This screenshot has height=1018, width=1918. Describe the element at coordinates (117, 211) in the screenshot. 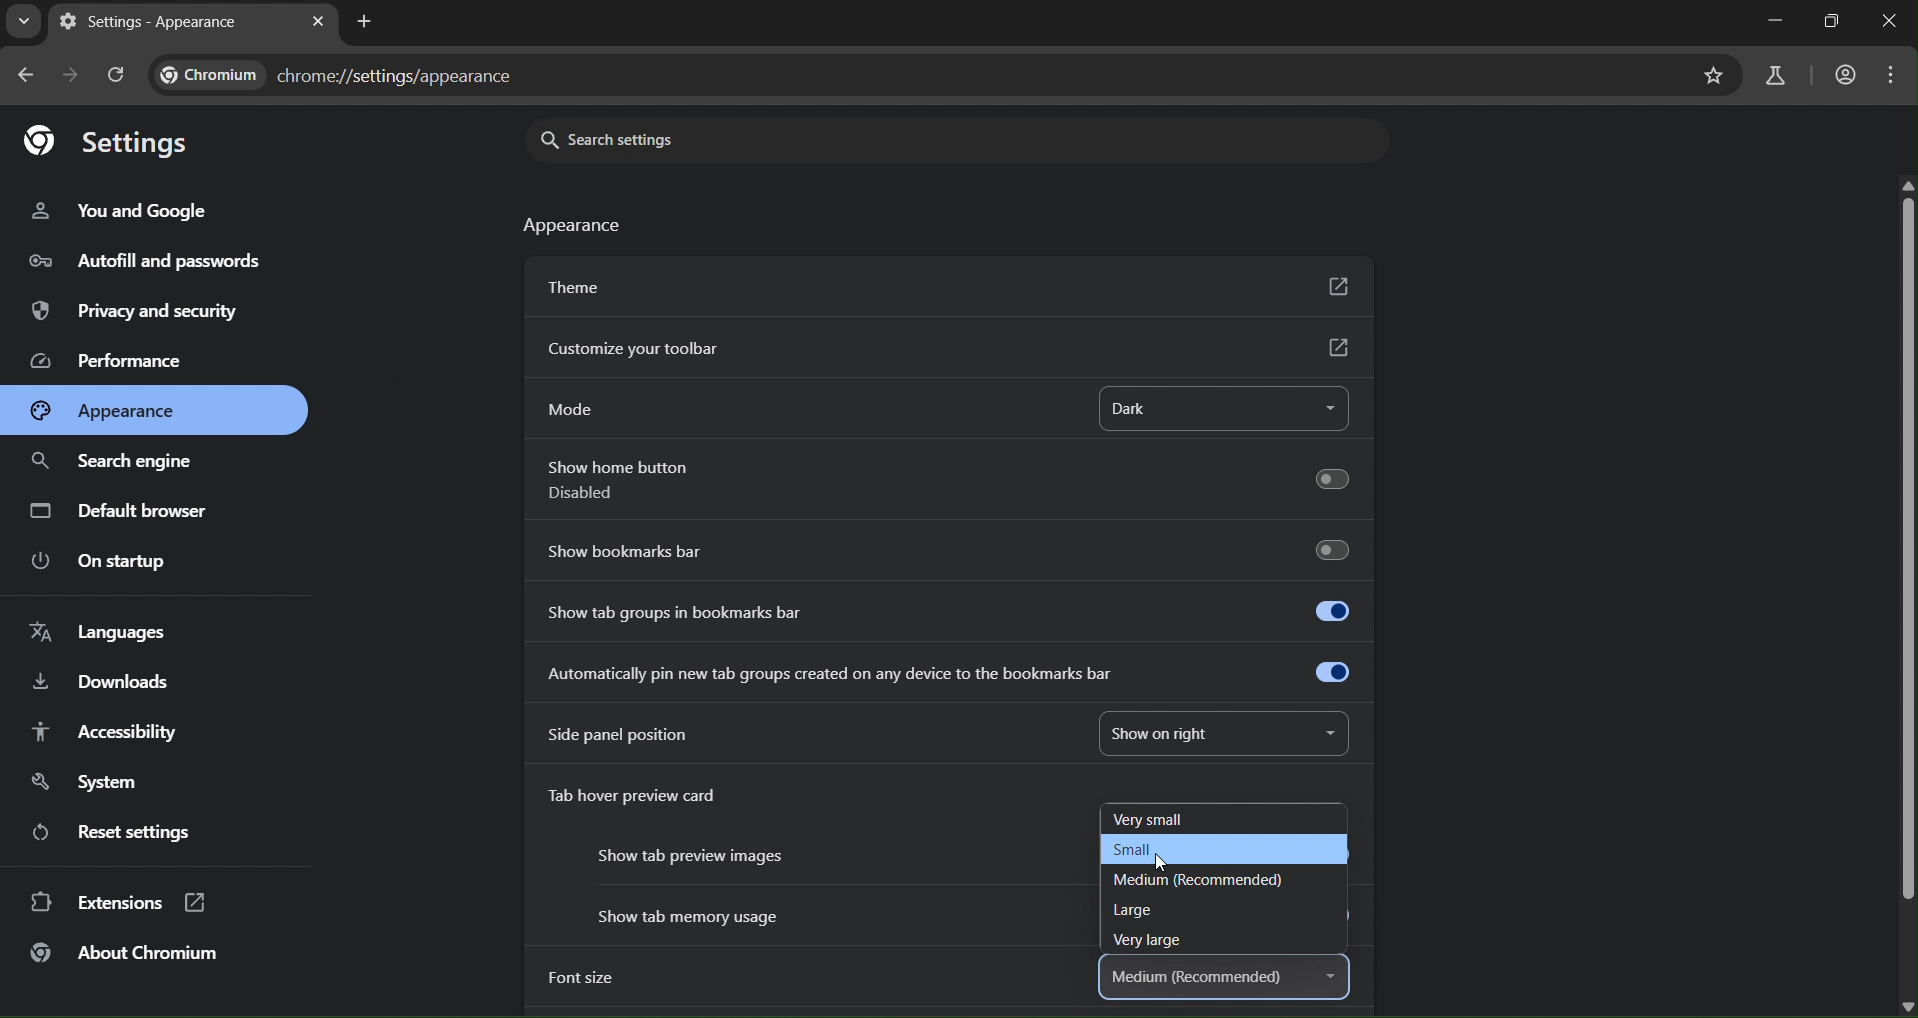

I see `you & google` at that location.